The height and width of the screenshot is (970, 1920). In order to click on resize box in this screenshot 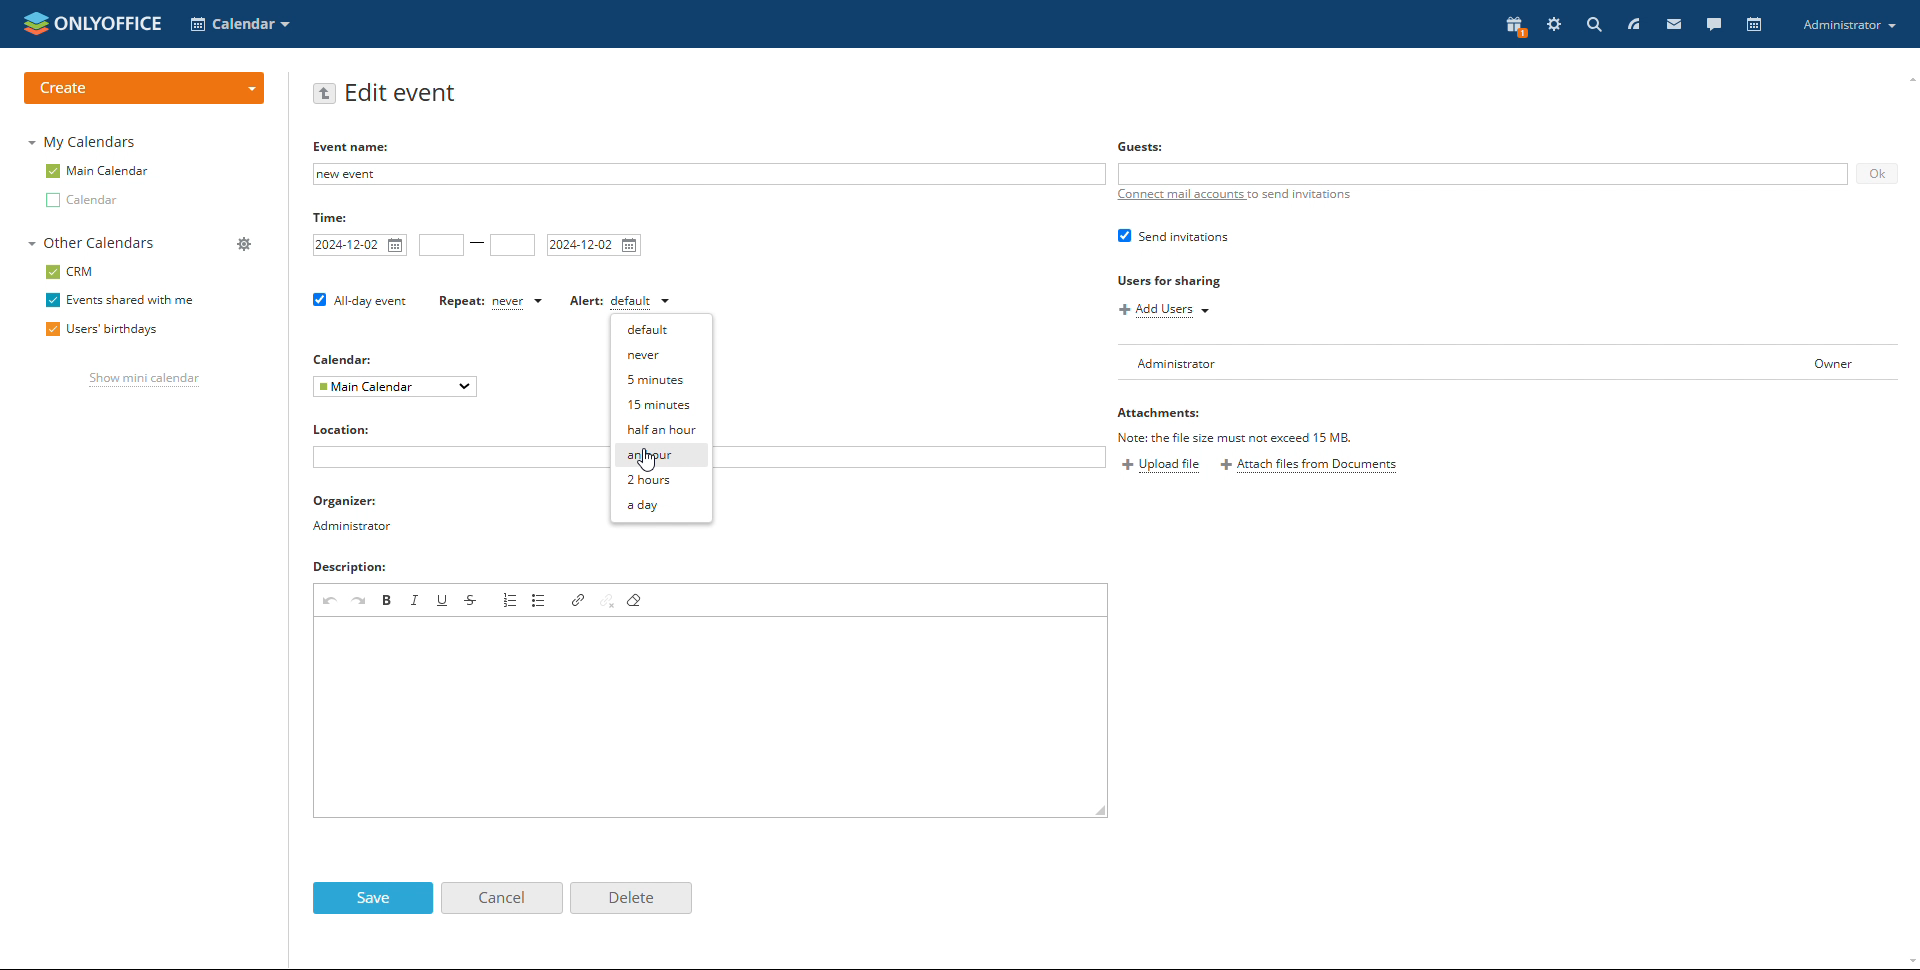, I will do `click(1101, 811)`.